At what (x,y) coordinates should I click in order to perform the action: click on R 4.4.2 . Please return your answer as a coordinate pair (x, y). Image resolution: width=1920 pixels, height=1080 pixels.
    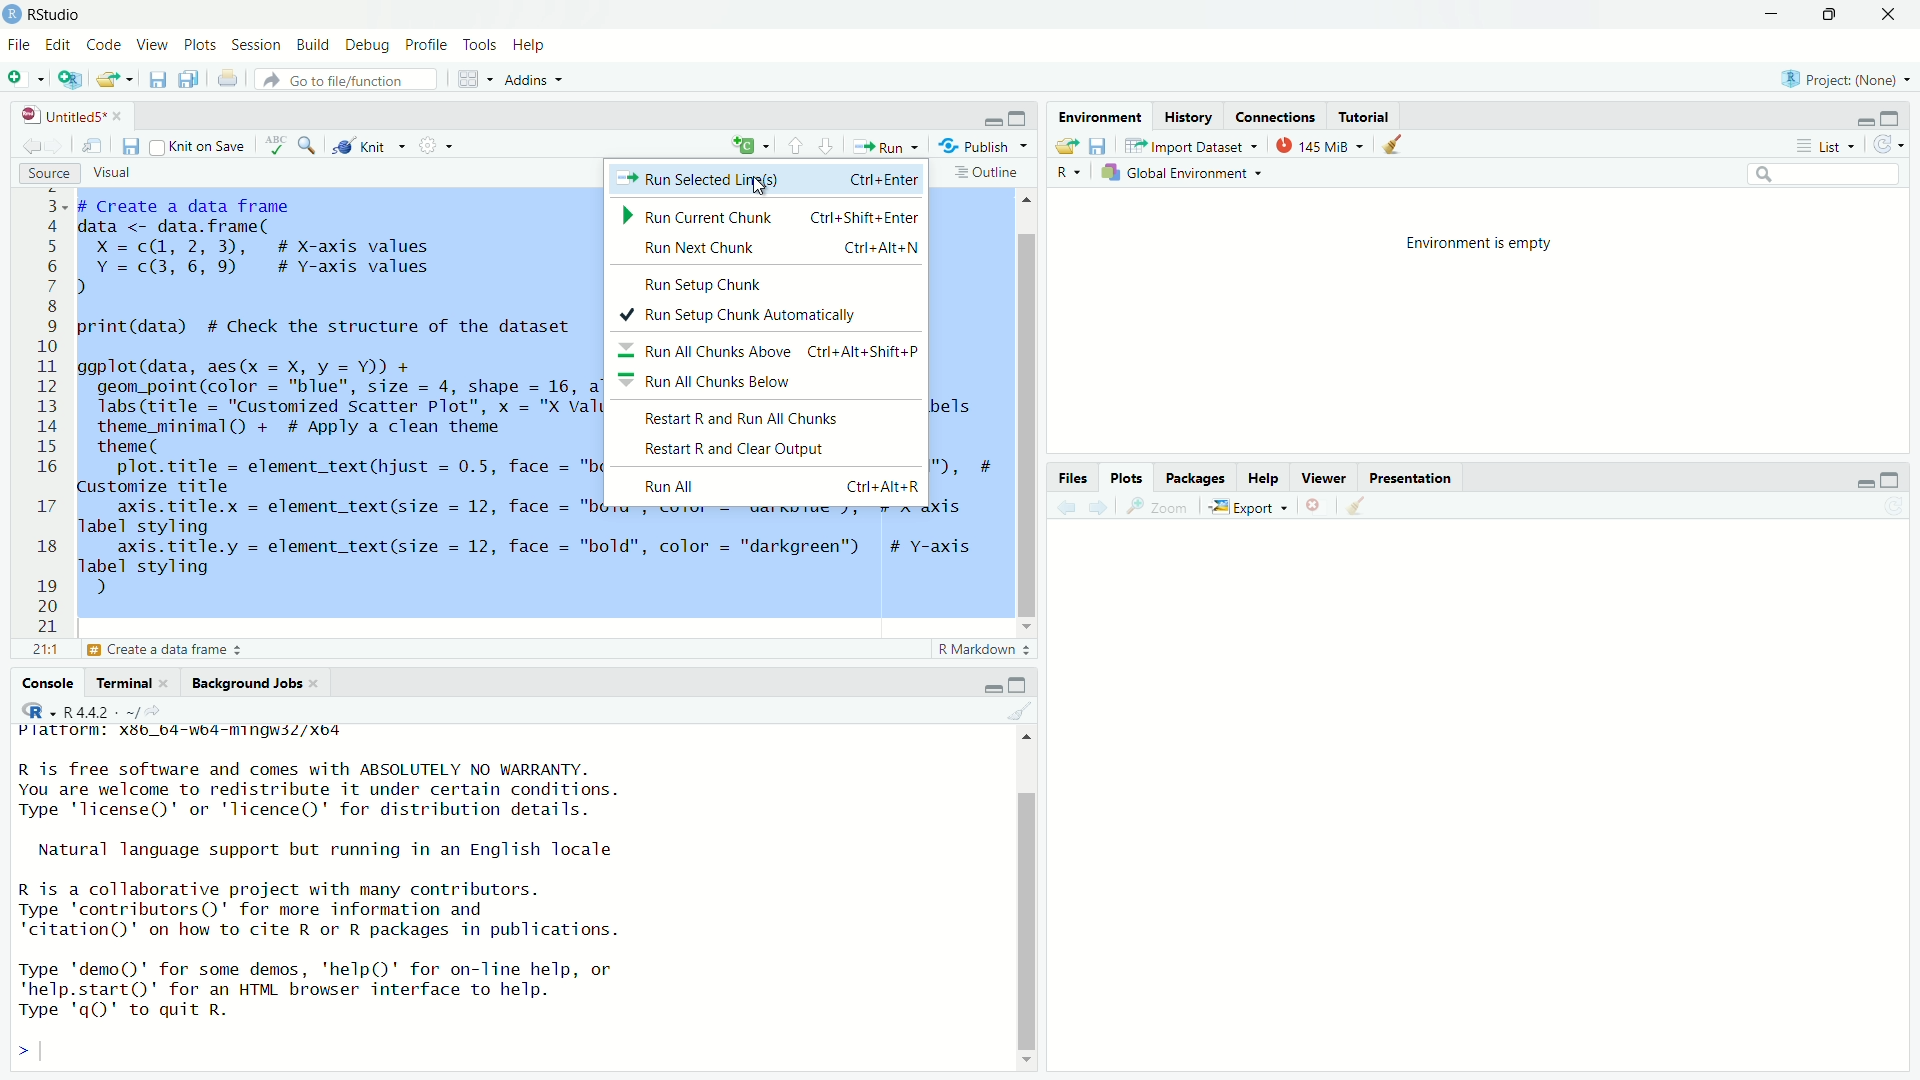
    Looking at the image, I should click on (88, 708).